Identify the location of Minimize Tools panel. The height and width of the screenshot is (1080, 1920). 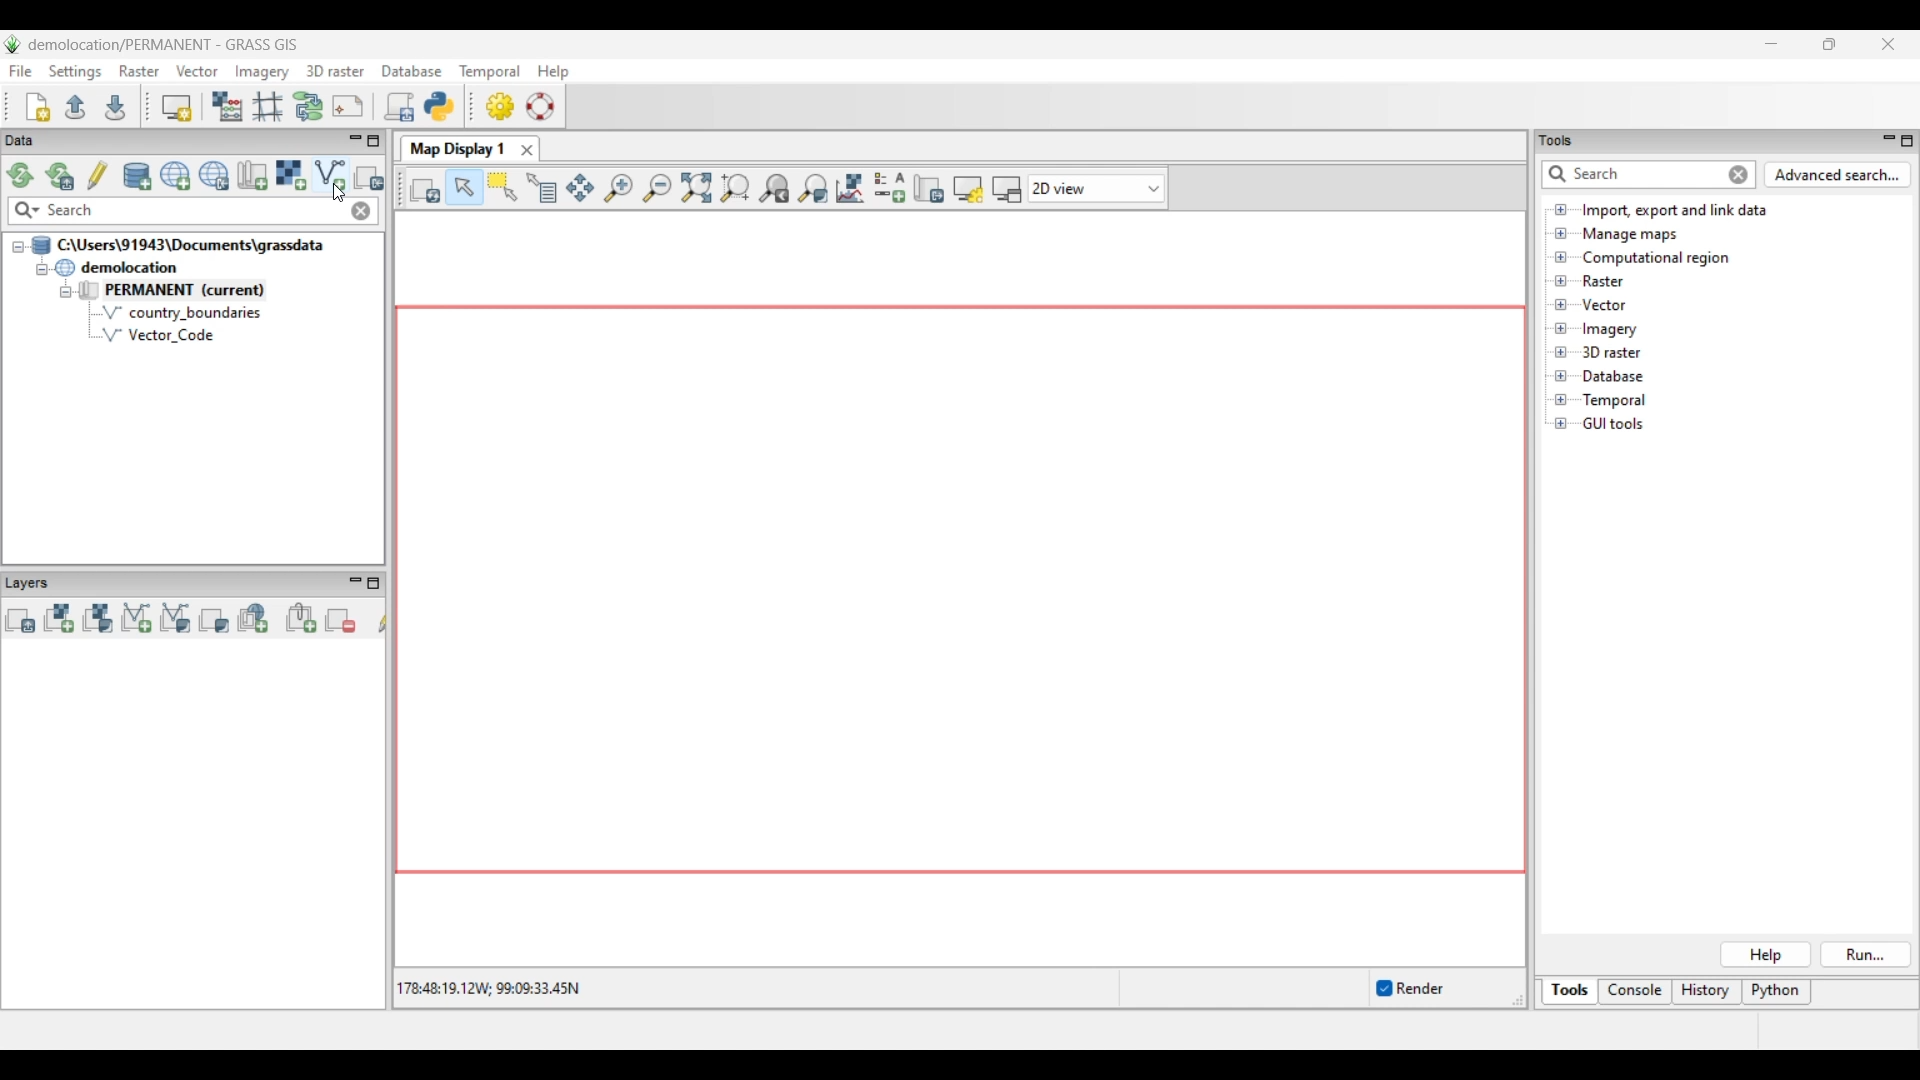
(1886, 140).